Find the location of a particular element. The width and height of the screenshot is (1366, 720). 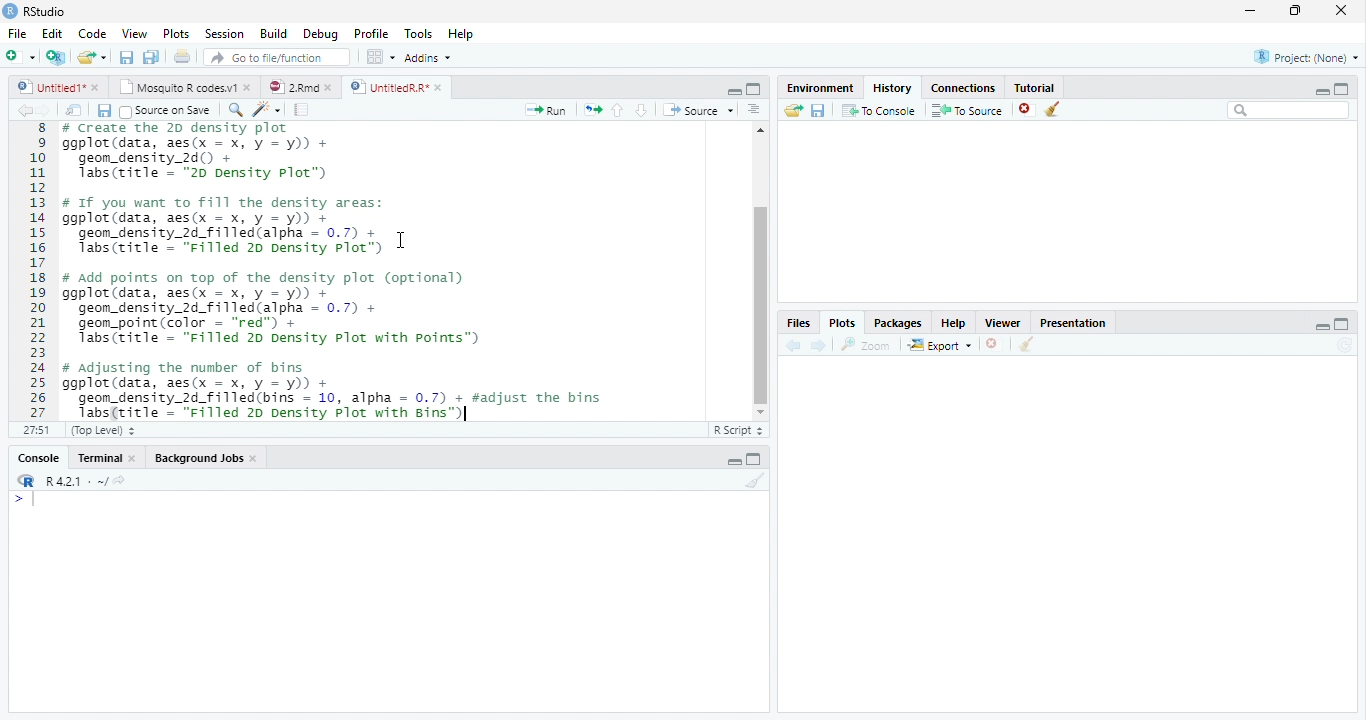

Document outline is located at coordinates (754, 111).